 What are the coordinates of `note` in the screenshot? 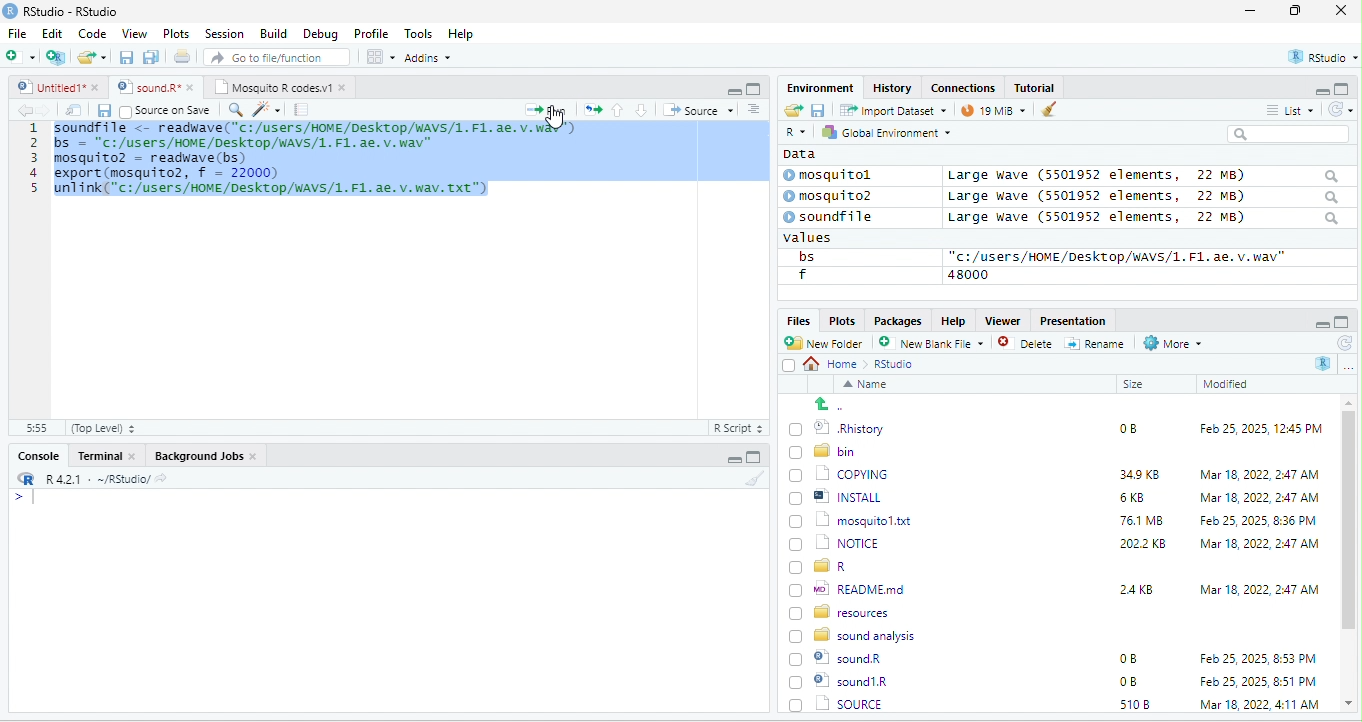 It's located at (302, 109).